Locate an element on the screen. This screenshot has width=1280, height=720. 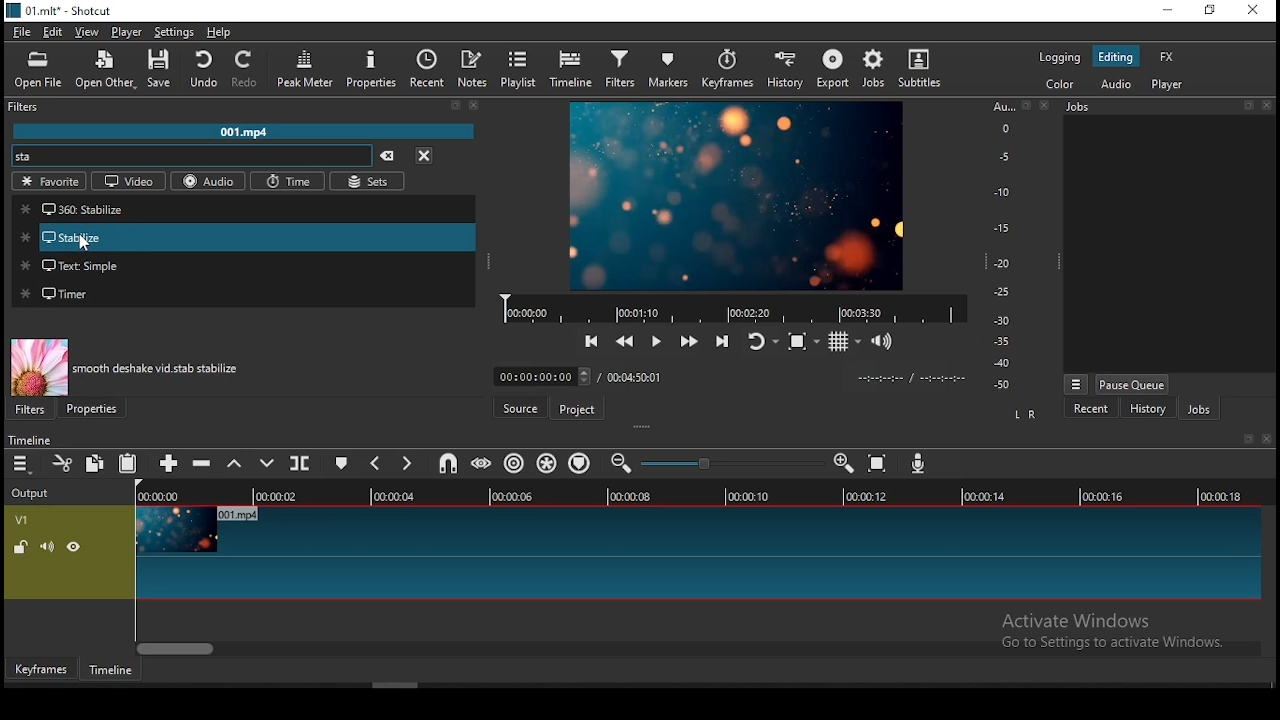
Jobs is located at coordinates (873, 68).